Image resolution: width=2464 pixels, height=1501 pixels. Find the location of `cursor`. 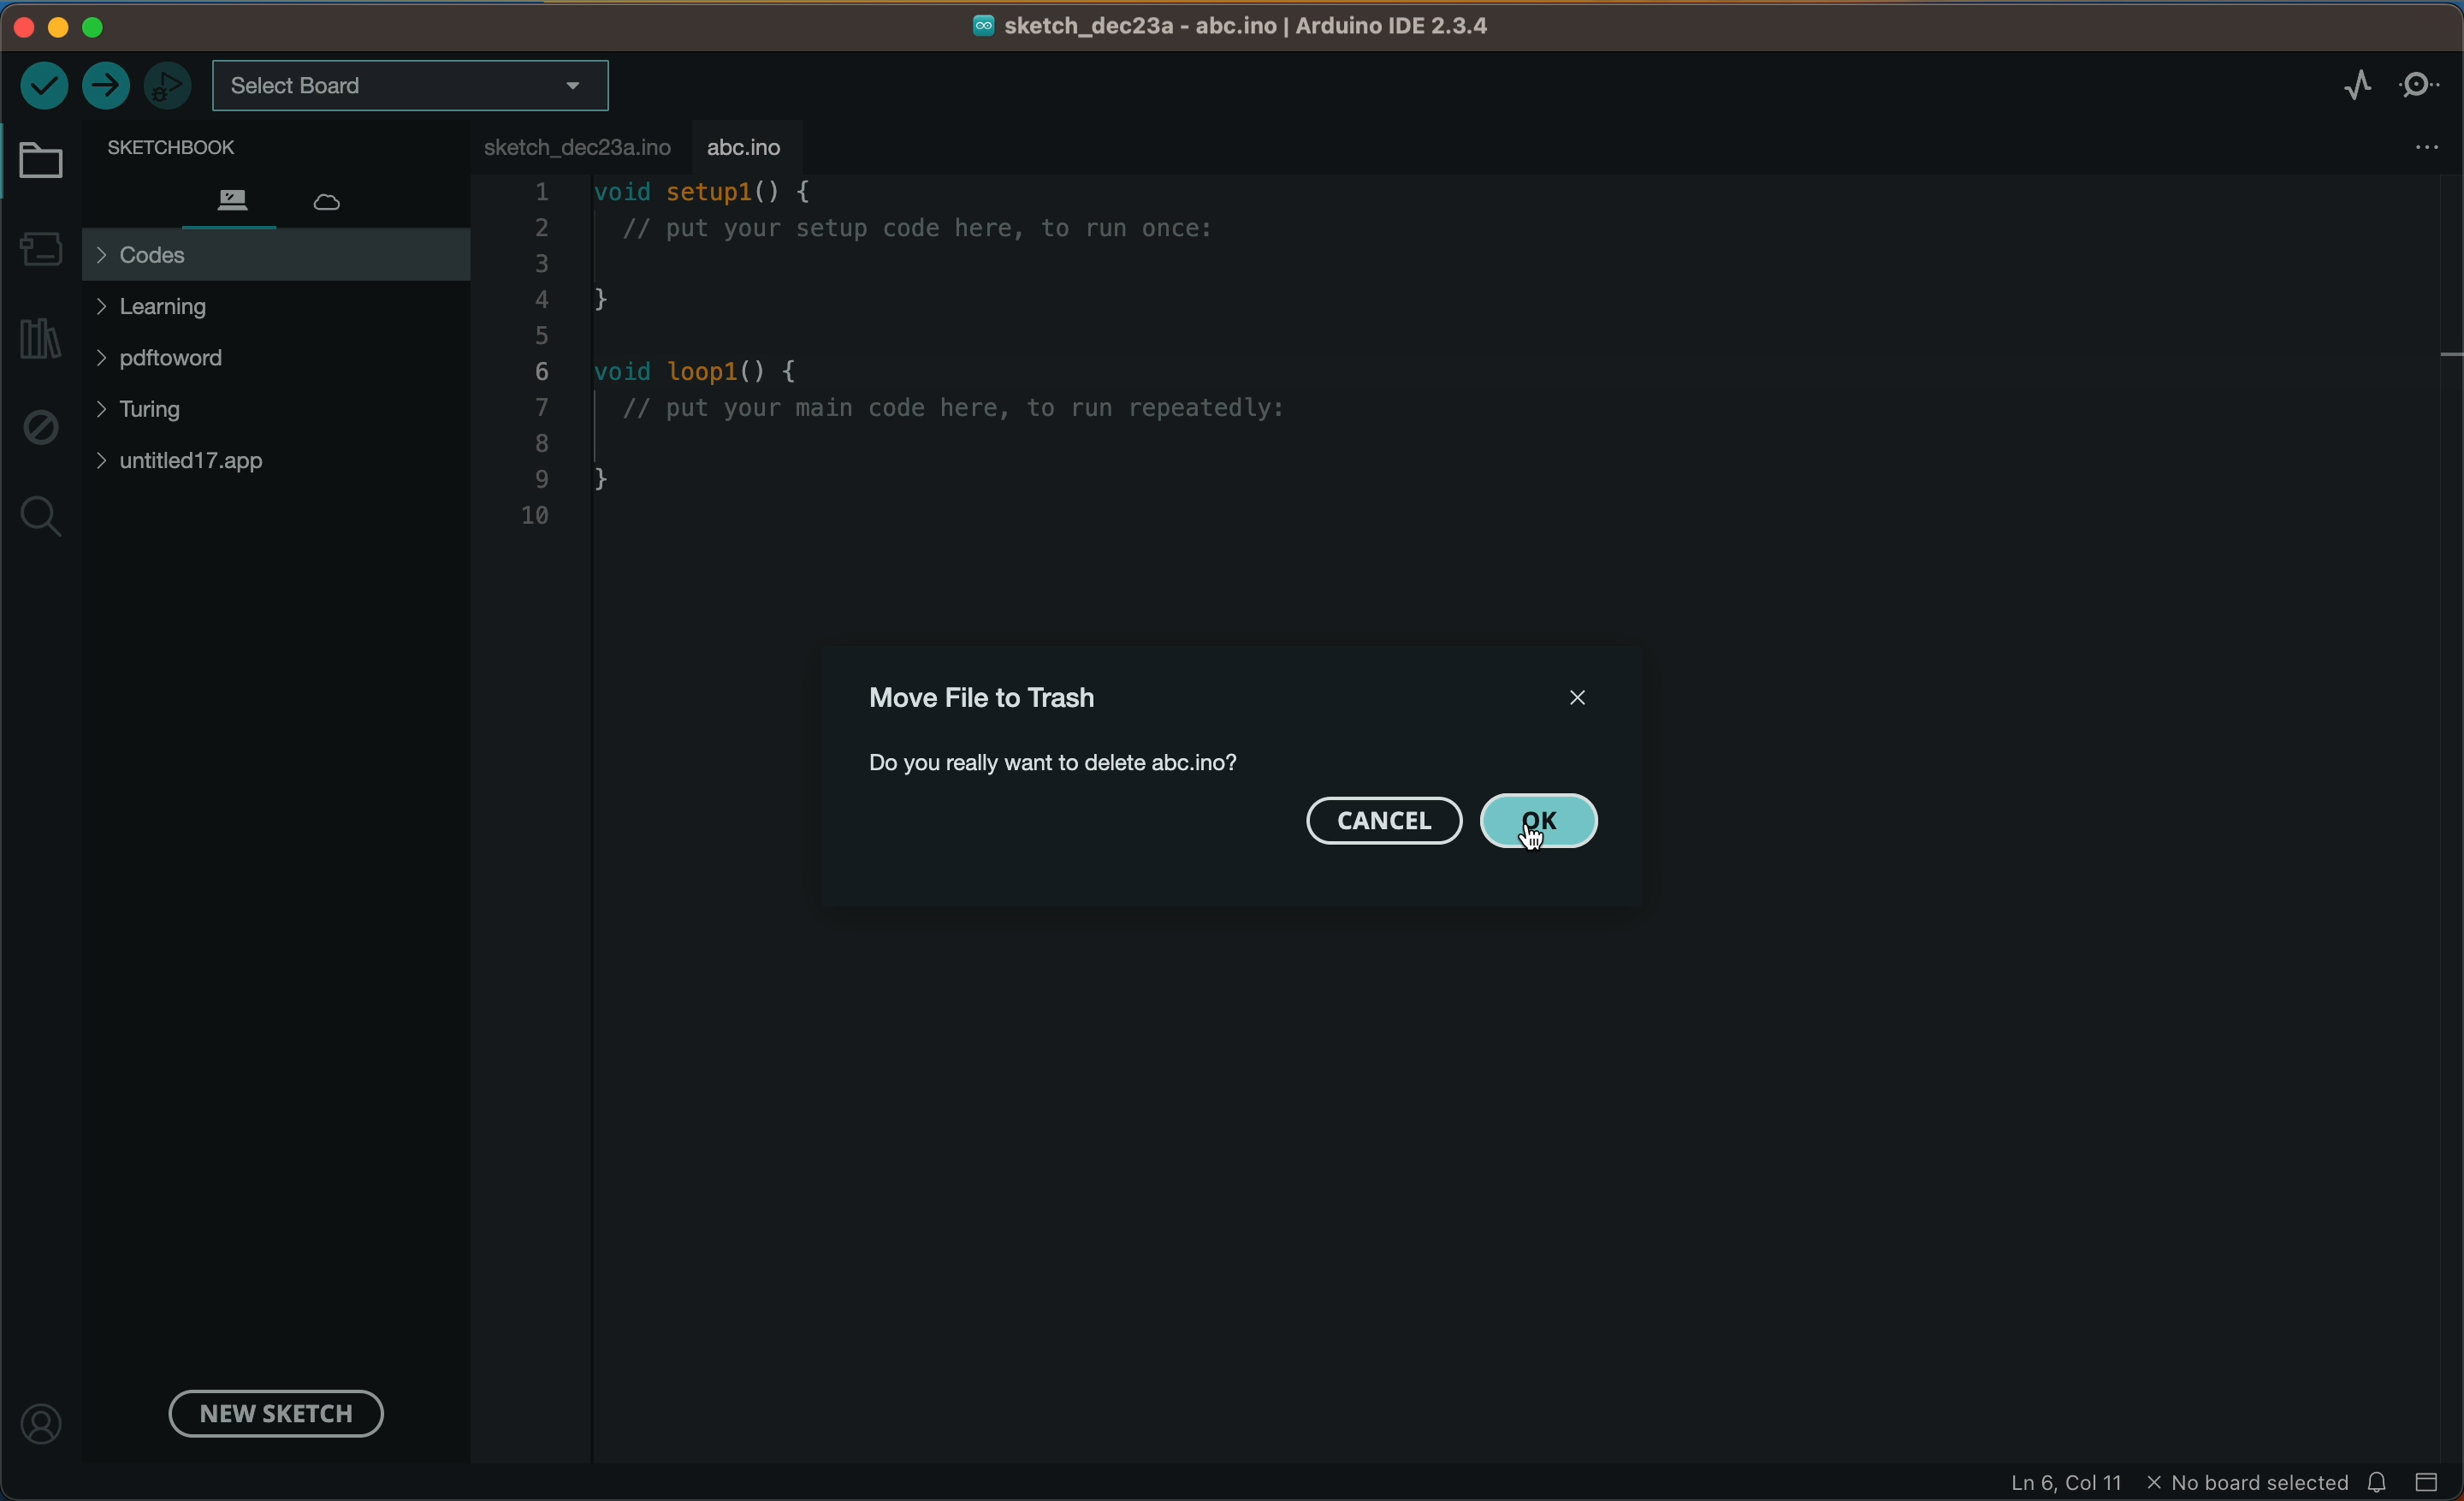

cursor is located at coordinates (1553, 834).